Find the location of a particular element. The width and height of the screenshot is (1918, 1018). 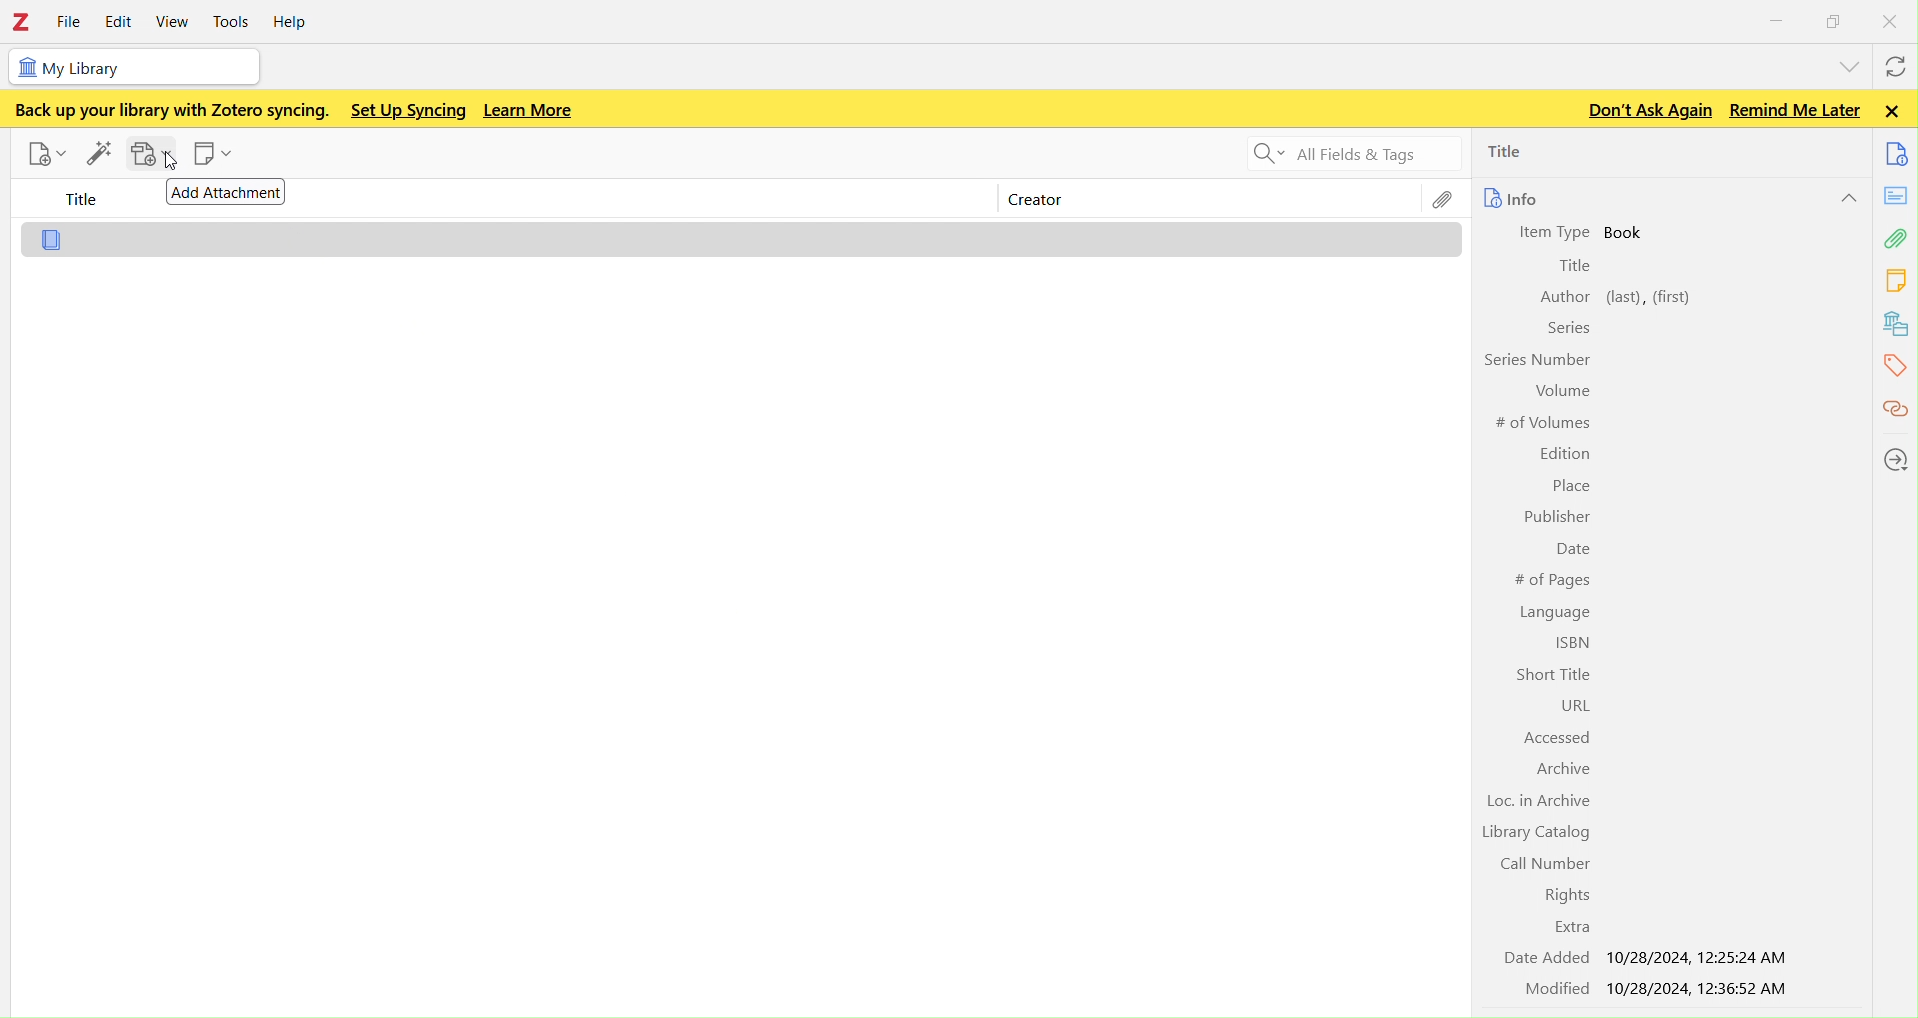

Place is located at coordinates (1572, 485).